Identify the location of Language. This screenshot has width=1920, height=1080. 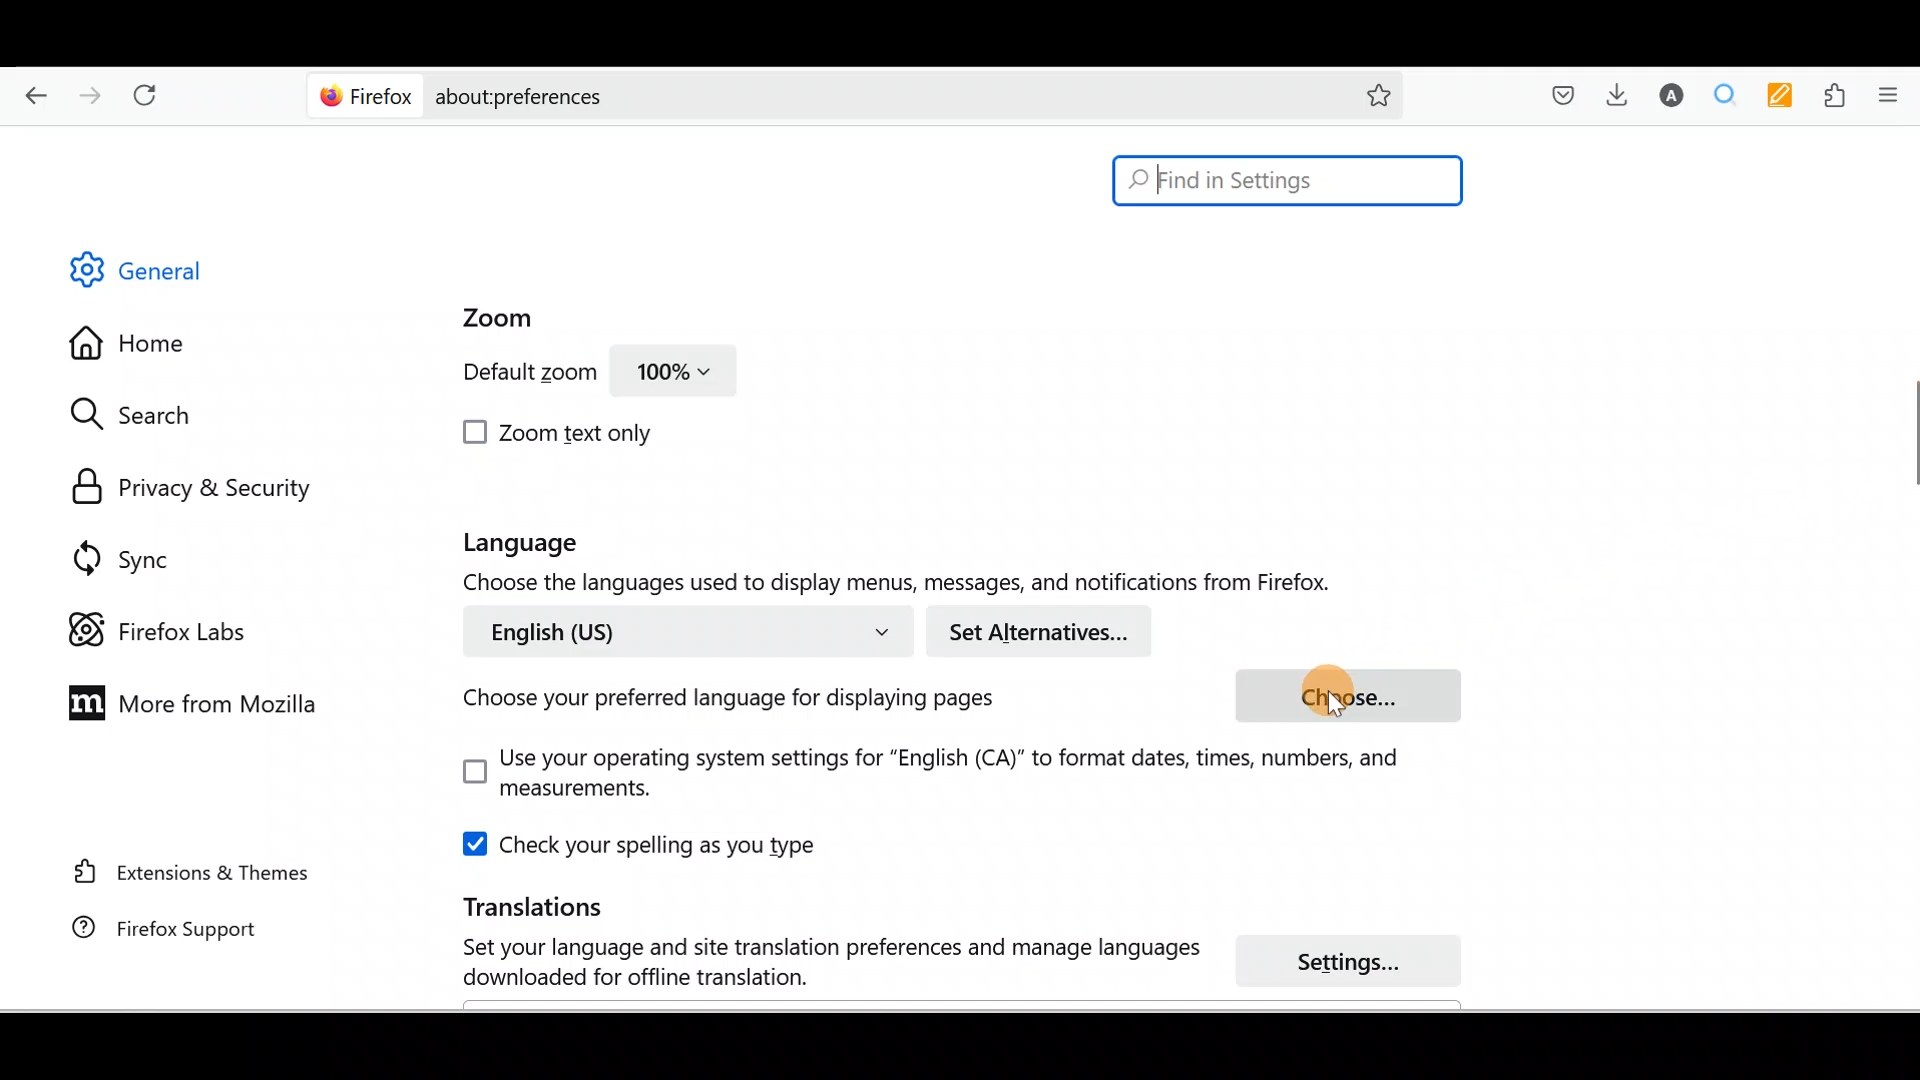
(556, 544).